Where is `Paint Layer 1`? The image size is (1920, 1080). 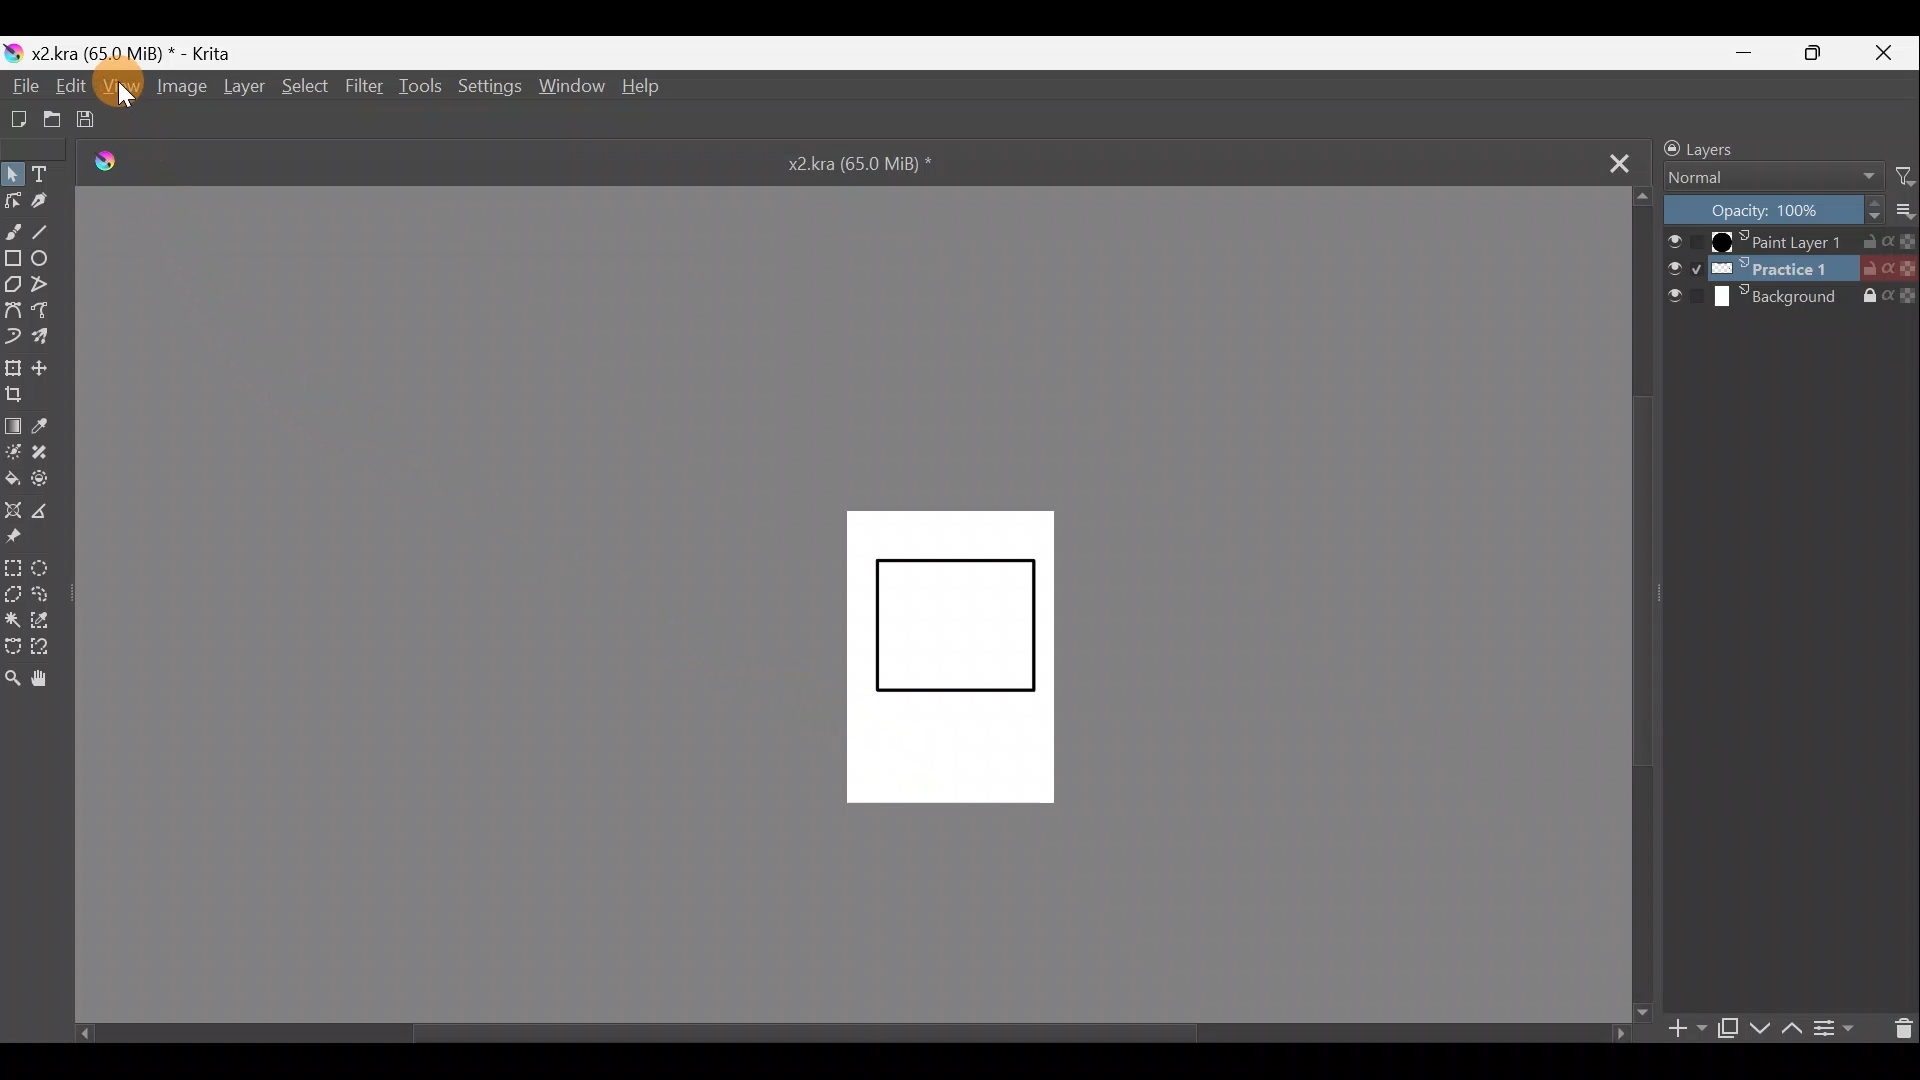 Paint Layer 1 is located at coordinates (1787, 240).